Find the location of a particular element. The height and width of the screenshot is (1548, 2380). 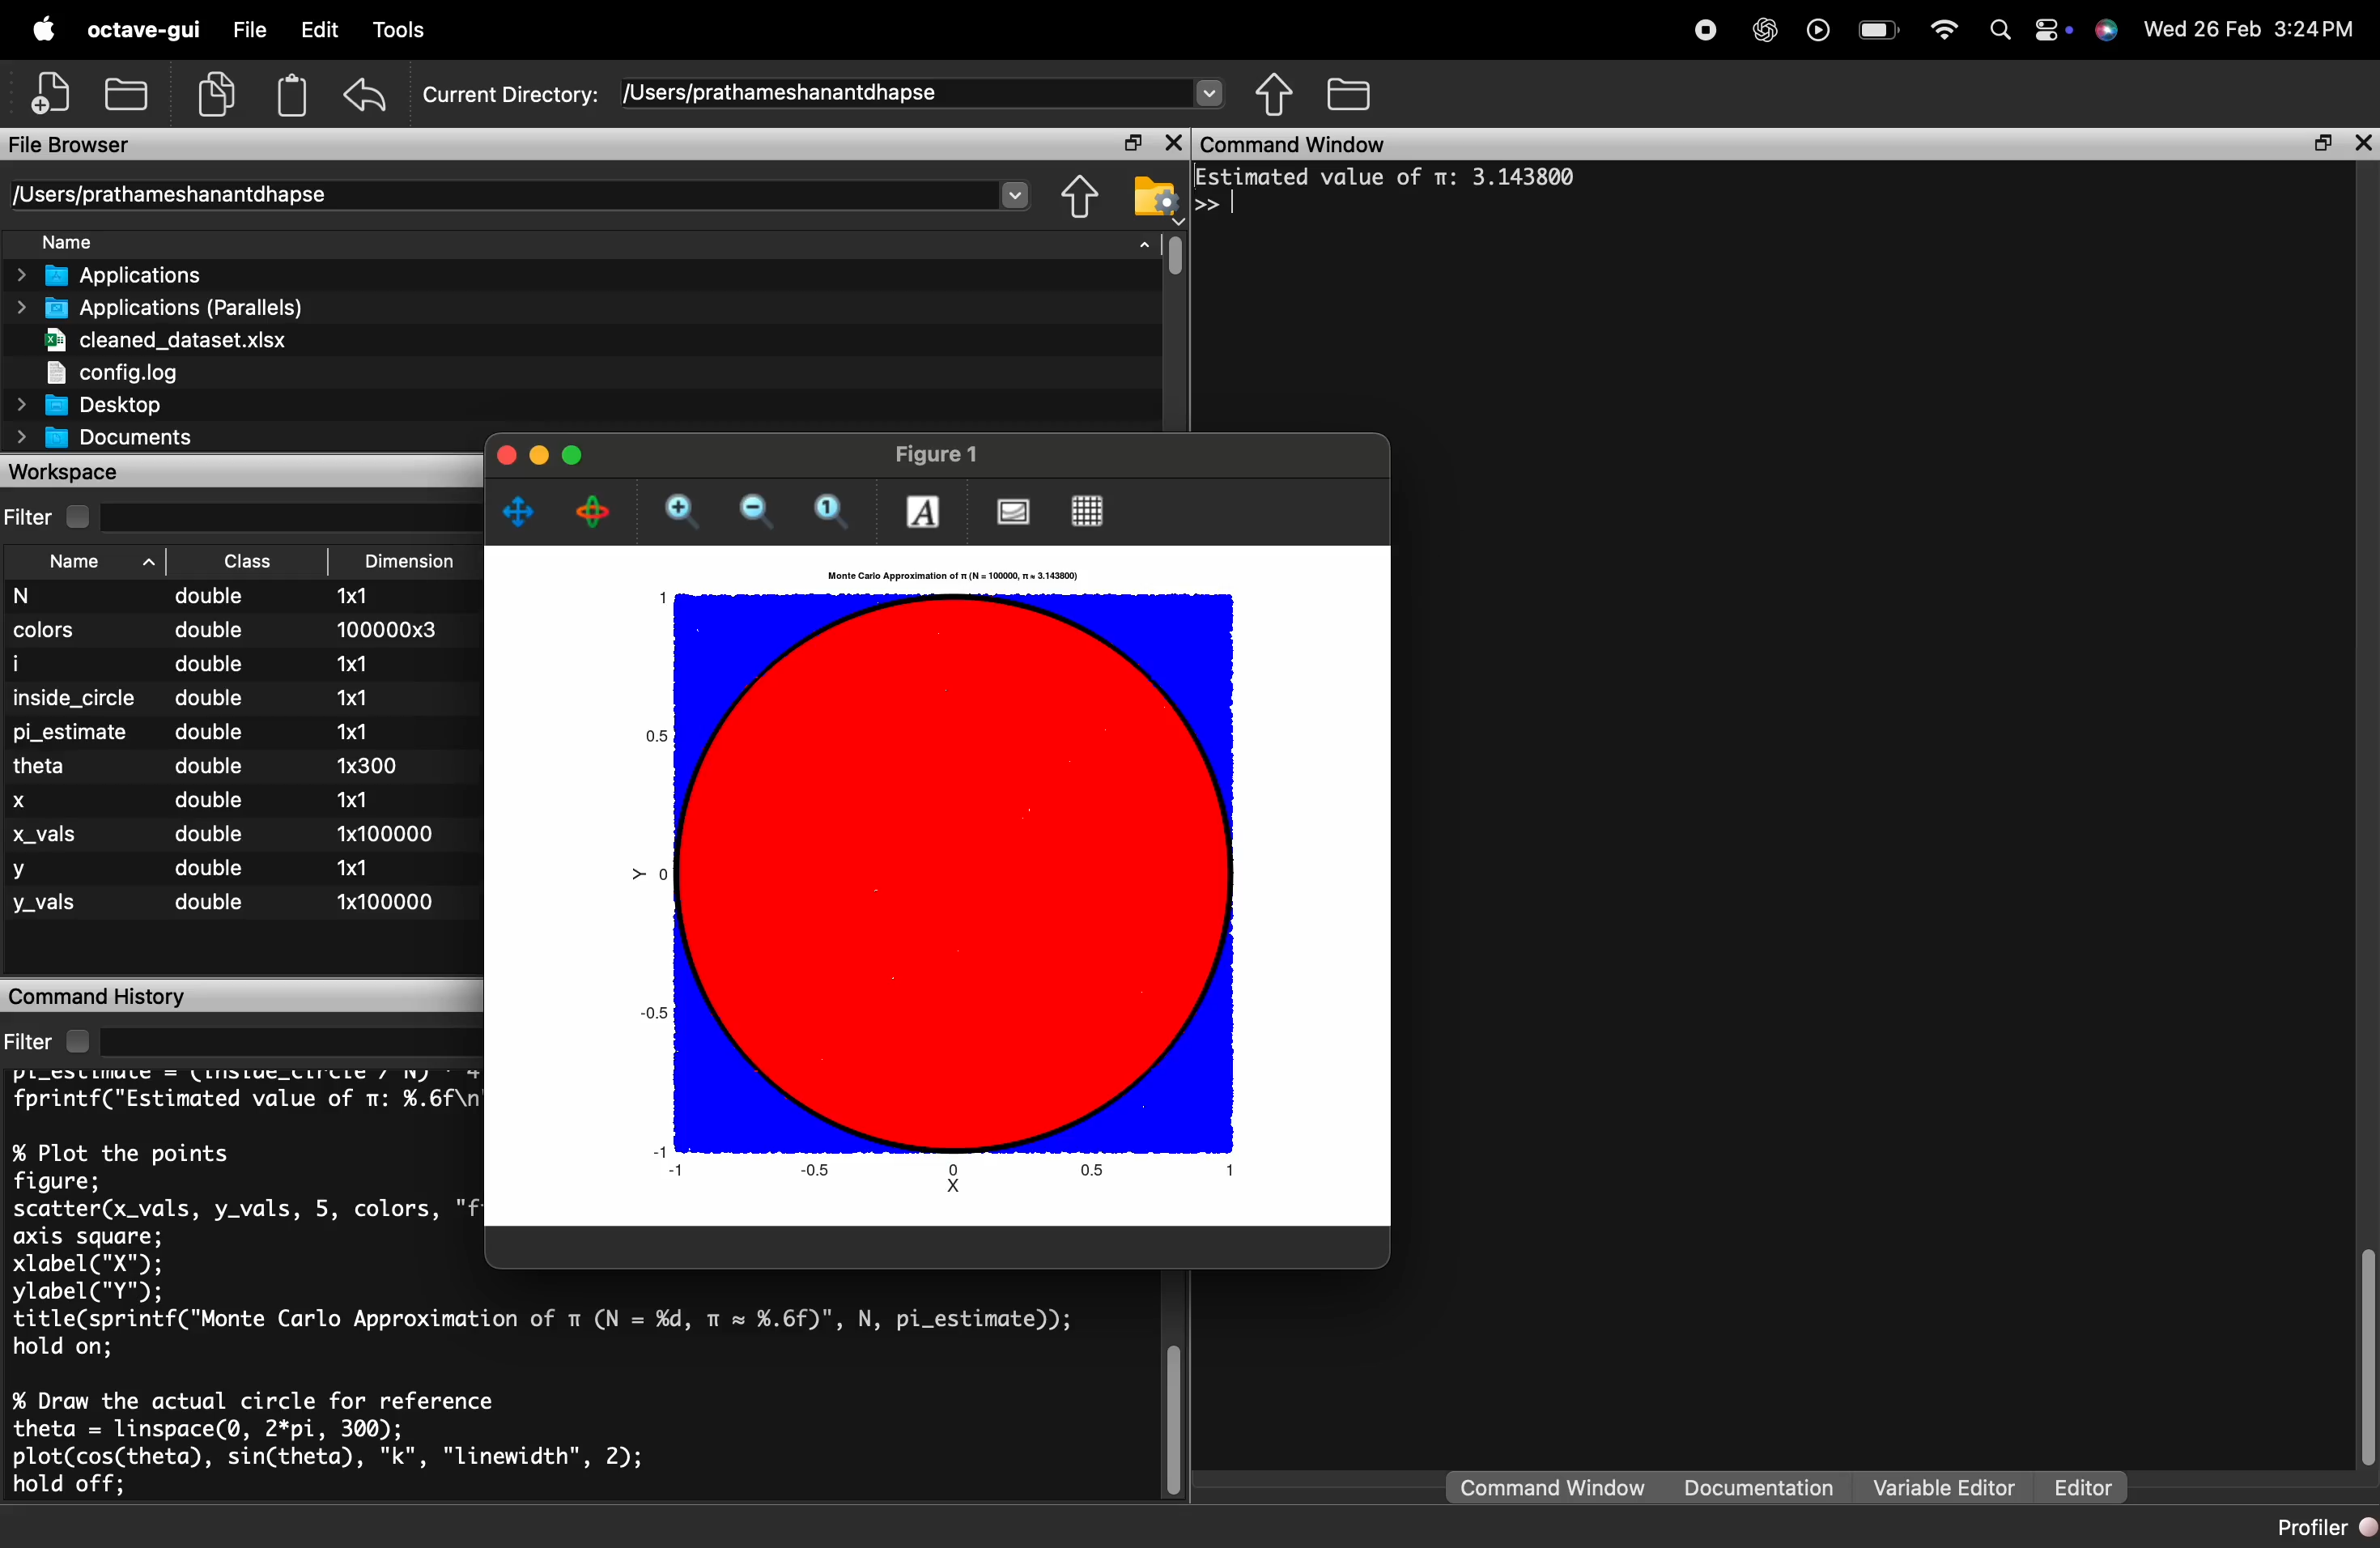

Applications (Parallels) is located at coordinates (164, 307).